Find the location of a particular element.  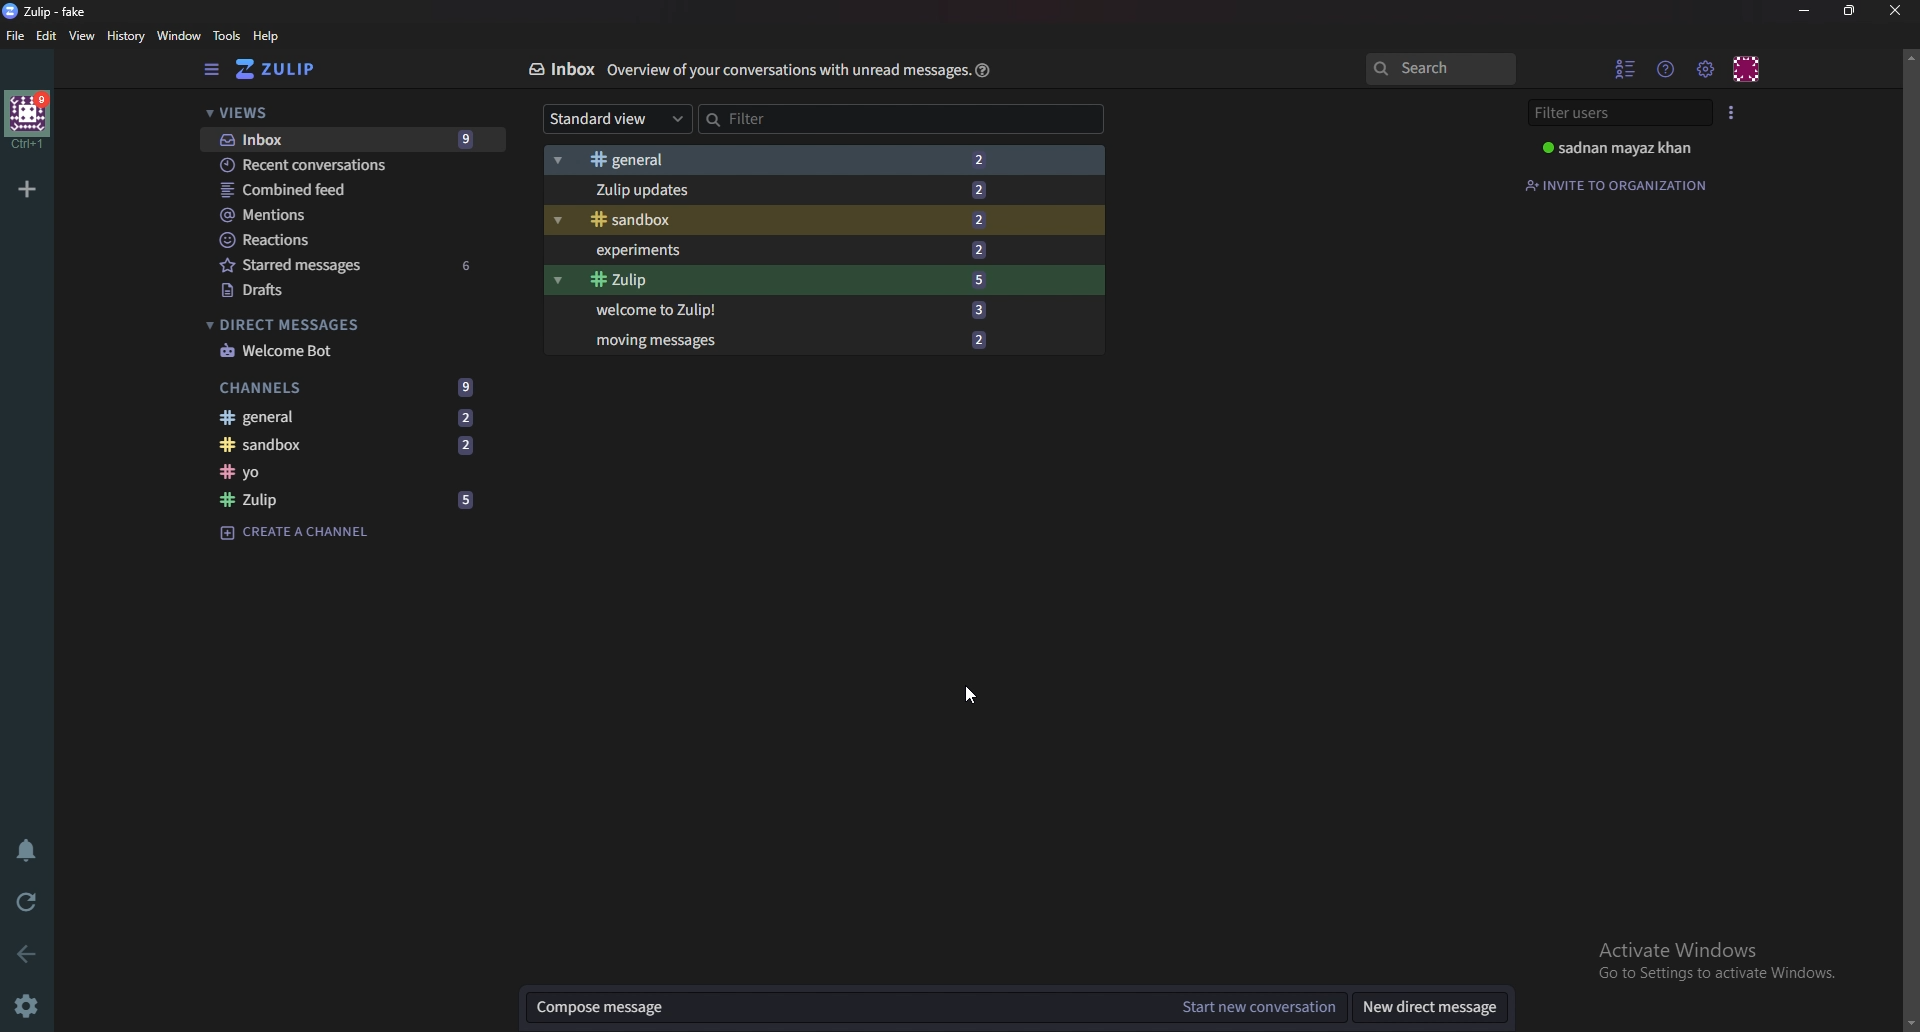

help is located at coordinates (268, 36).